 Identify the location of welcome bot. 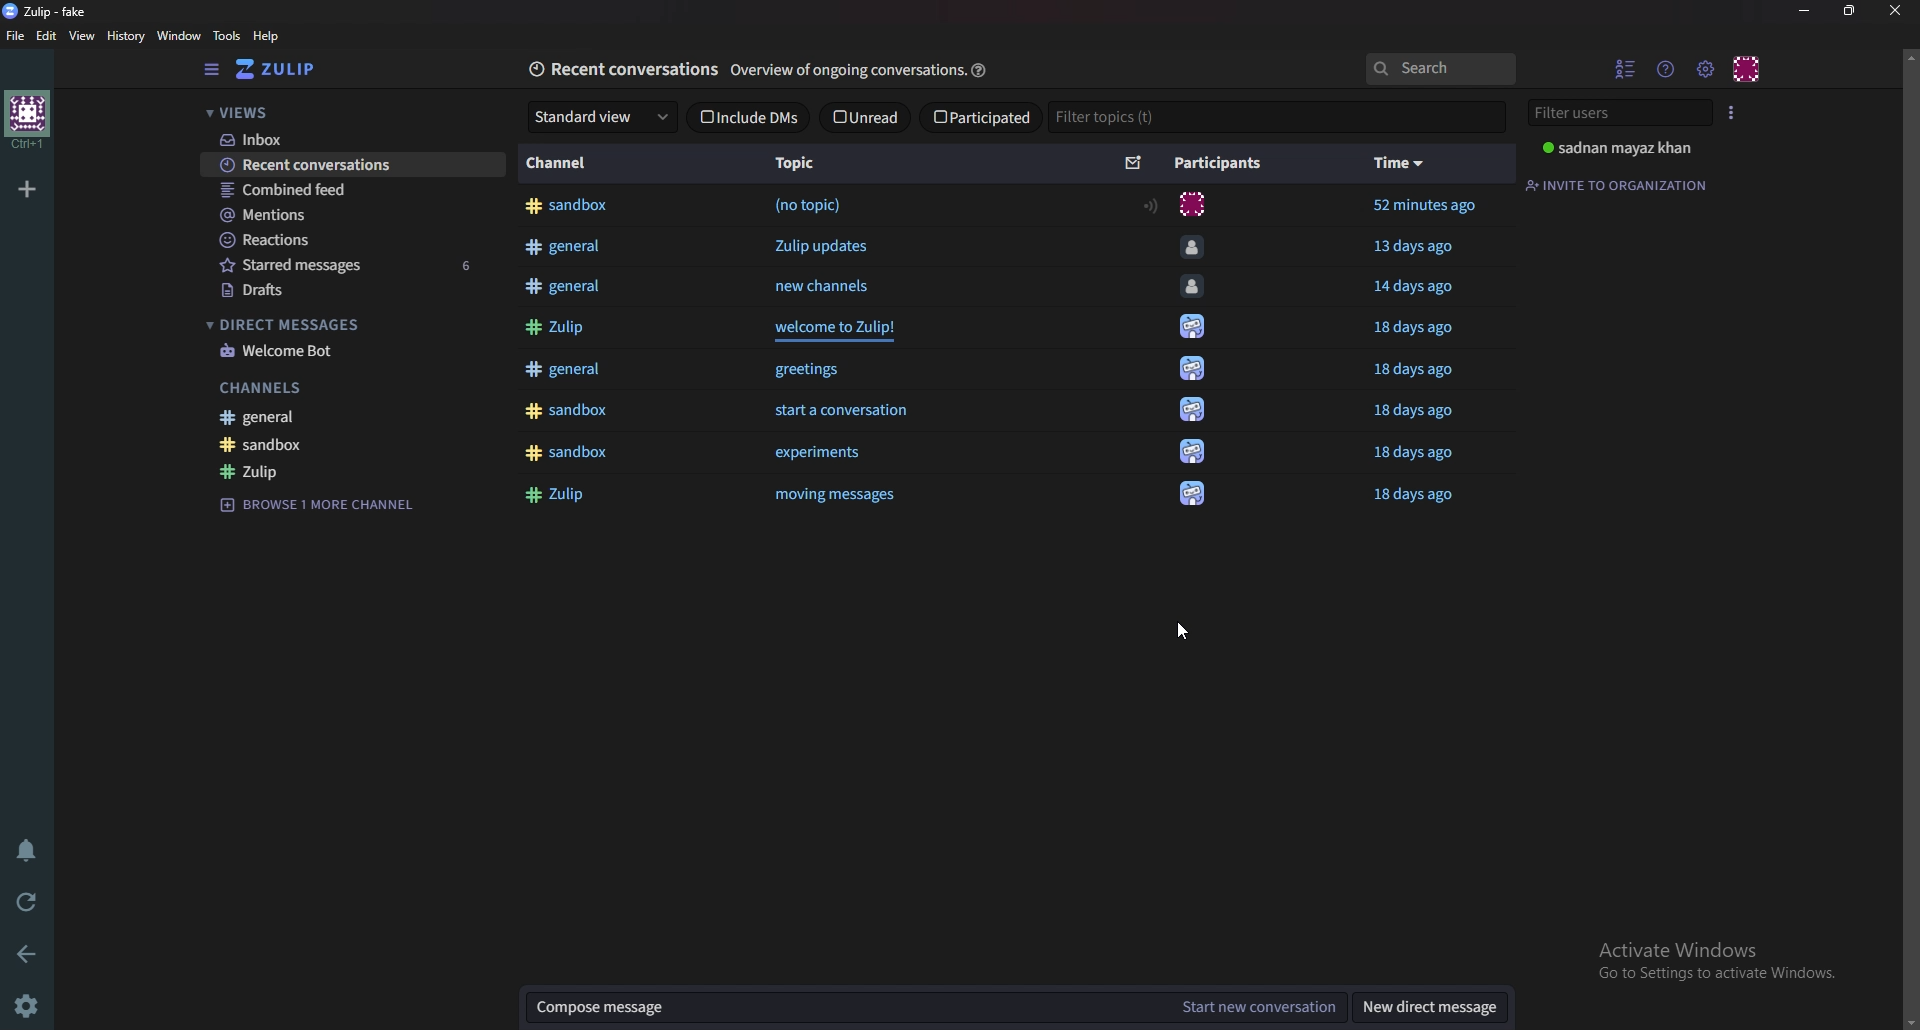
(337, 353).